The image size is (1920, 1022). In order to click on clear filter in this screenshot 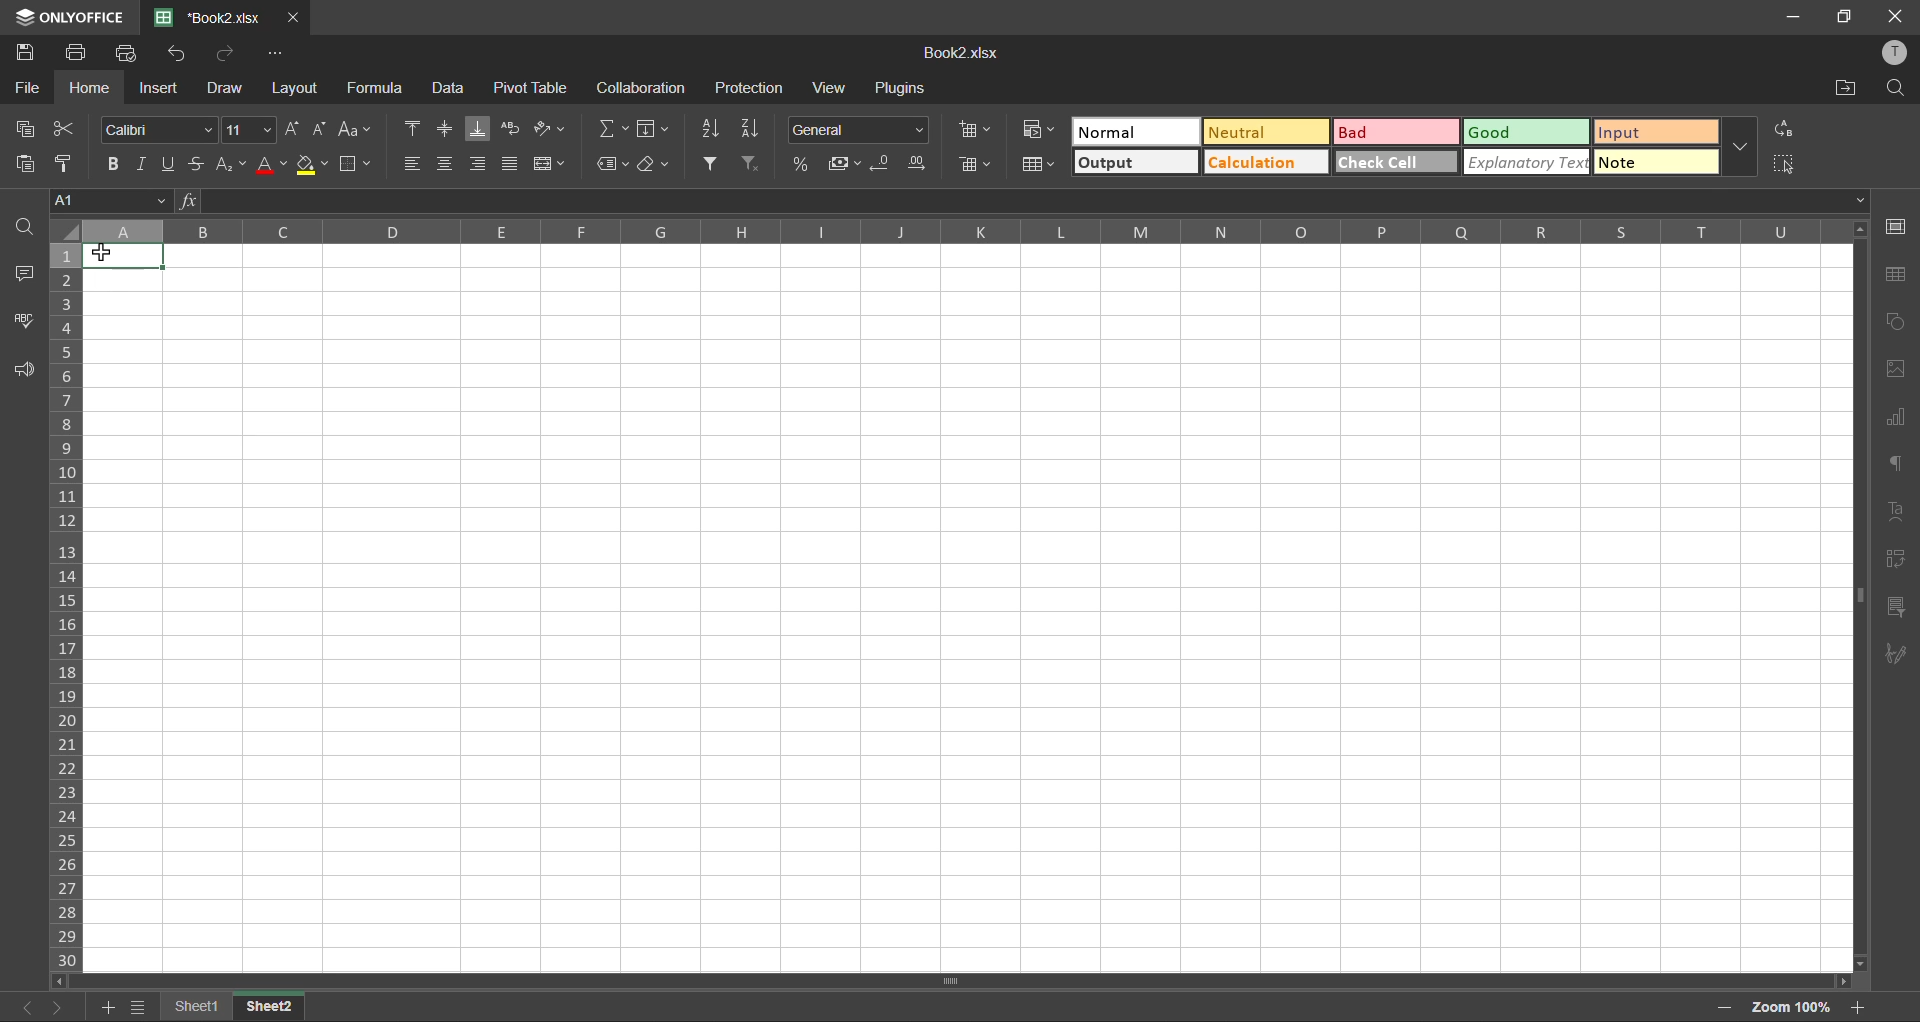, I will do `click(752, 161)`.